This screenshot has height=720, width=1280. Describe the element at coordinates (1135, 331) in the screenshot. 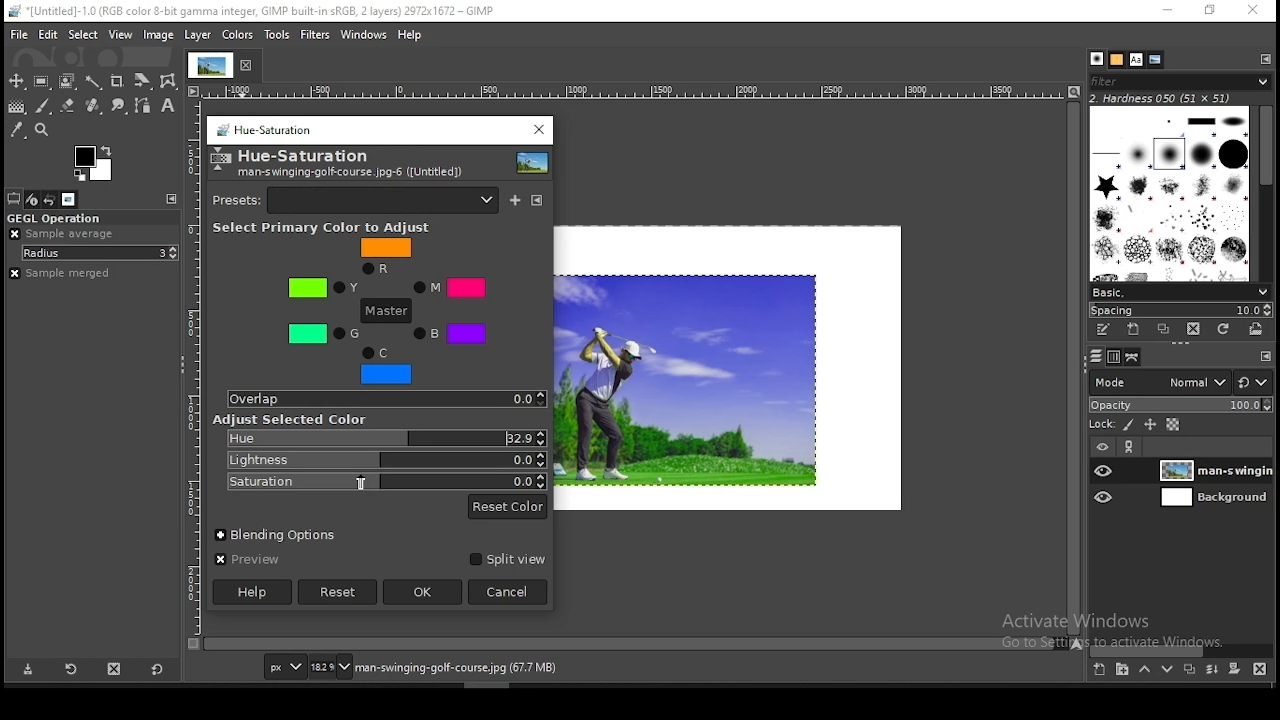

I see `create a new brush` at that location.